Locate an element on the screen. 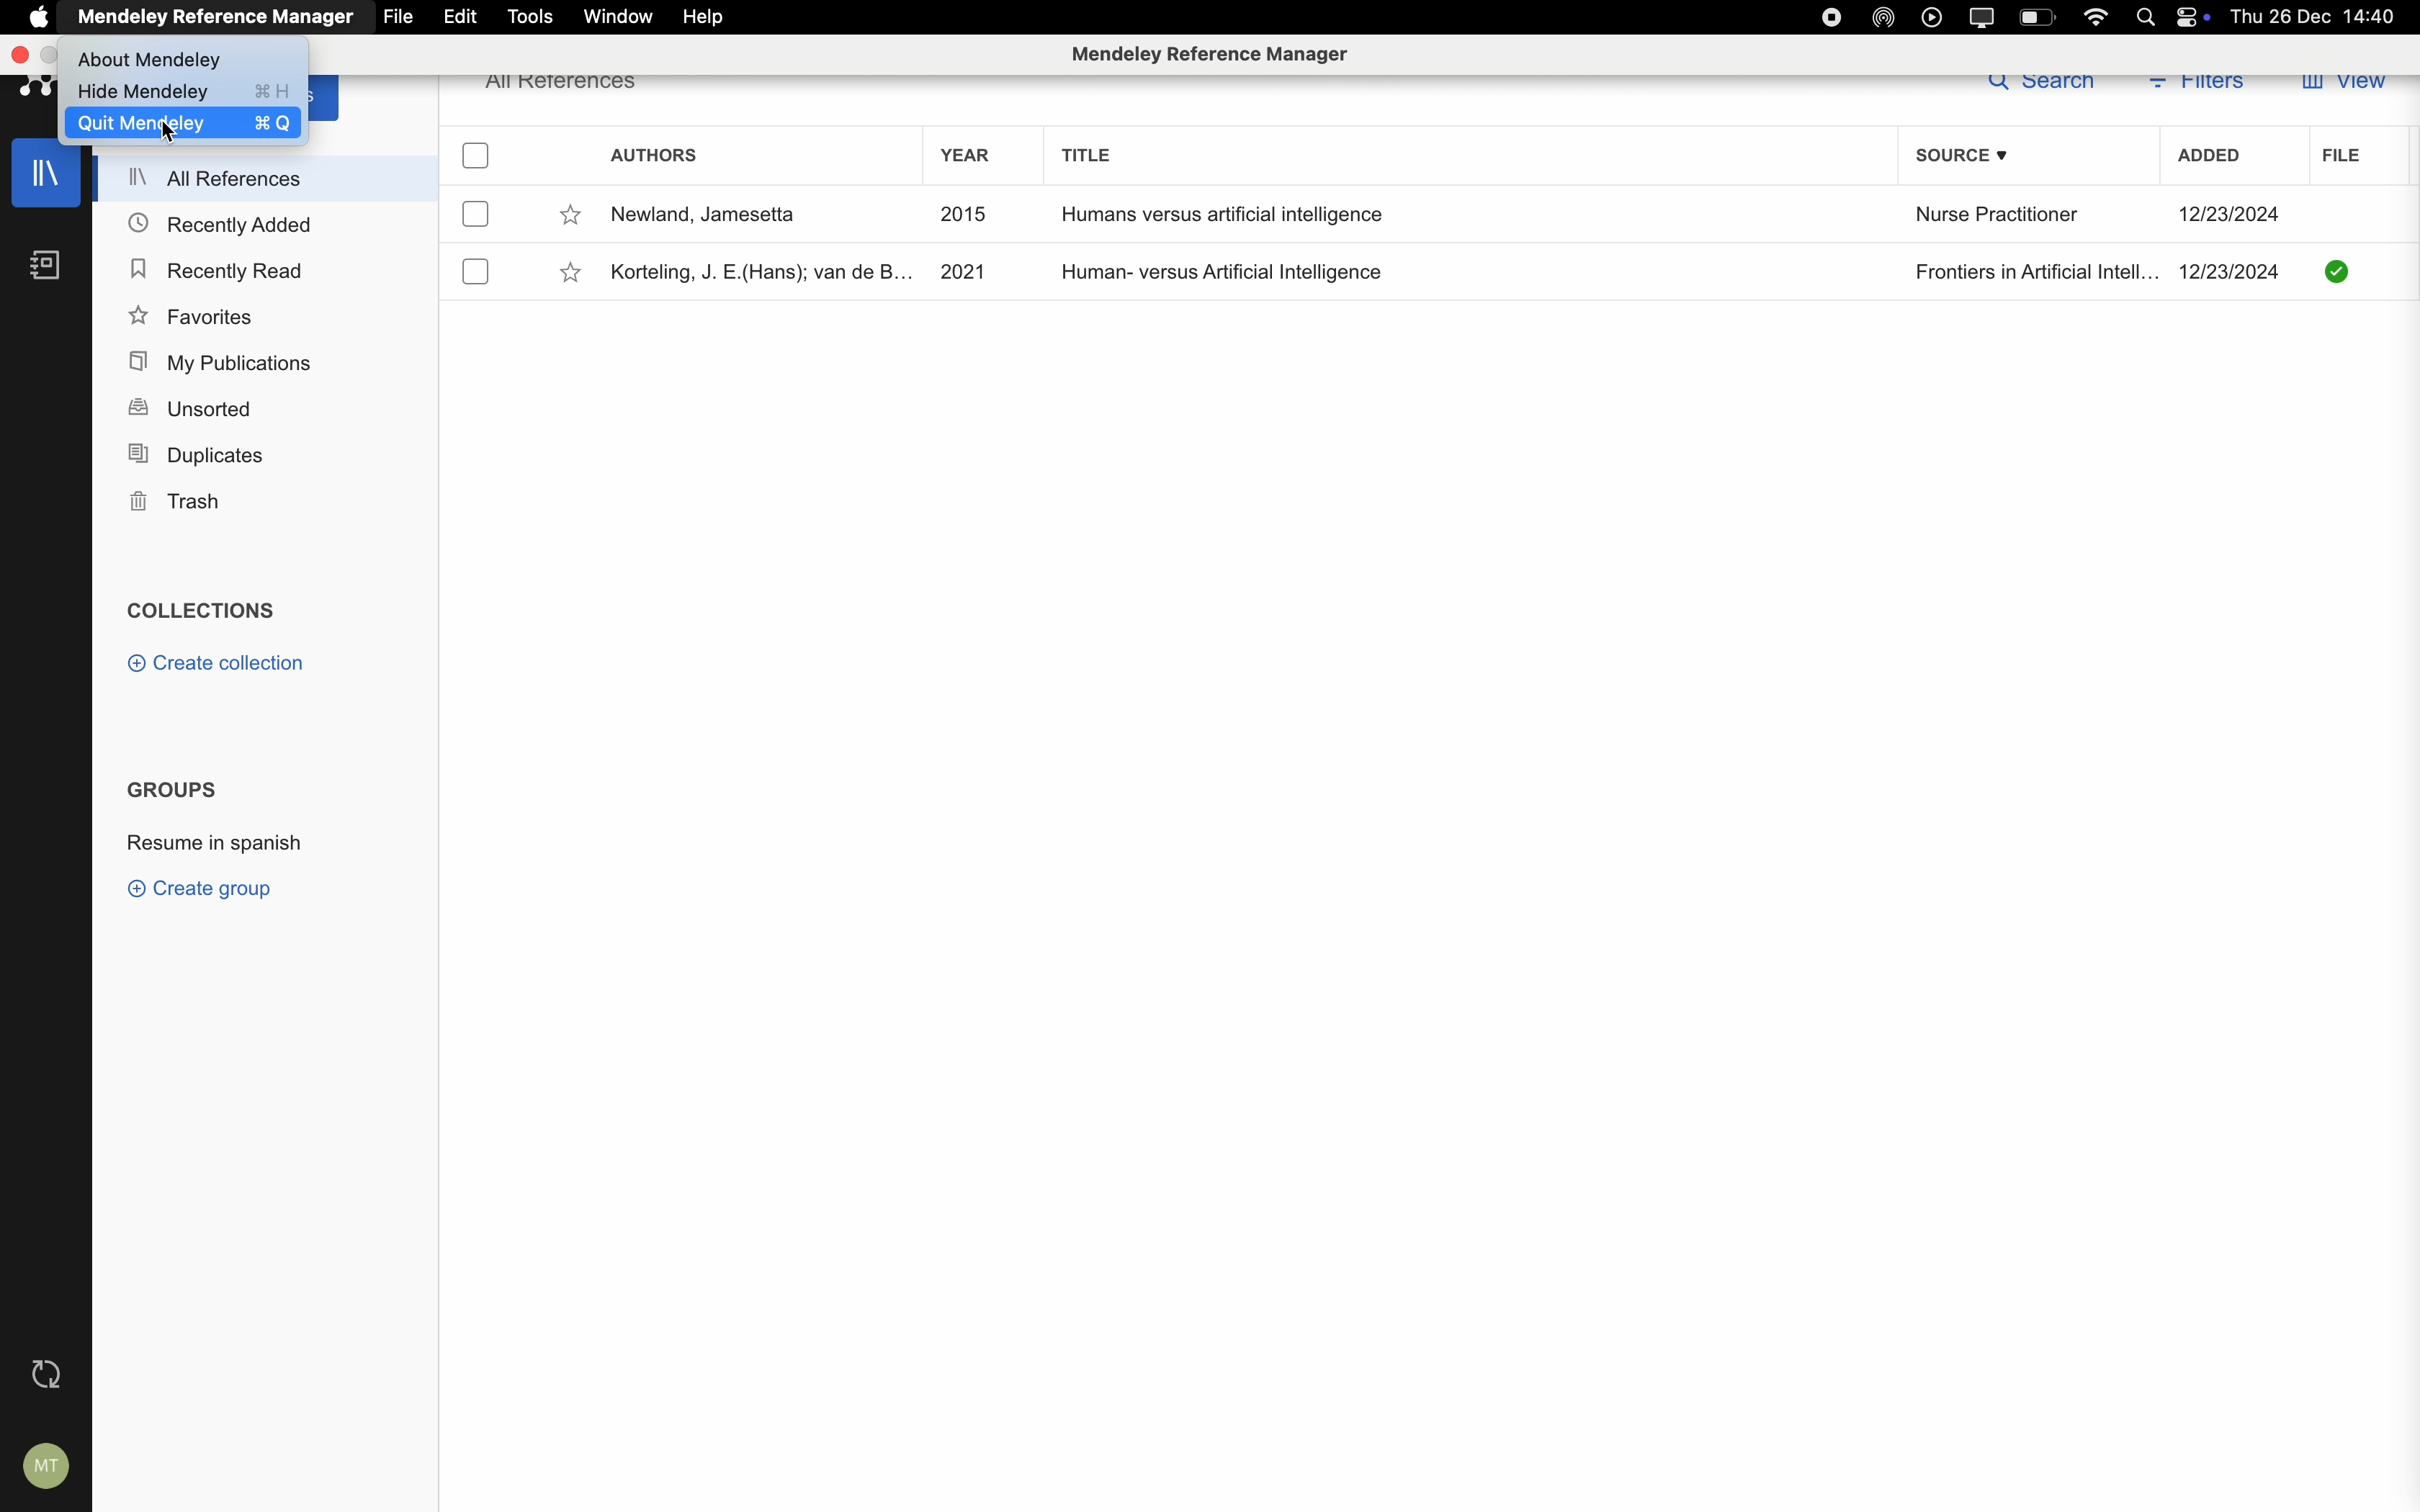  help is located at coordinates (707, 15).